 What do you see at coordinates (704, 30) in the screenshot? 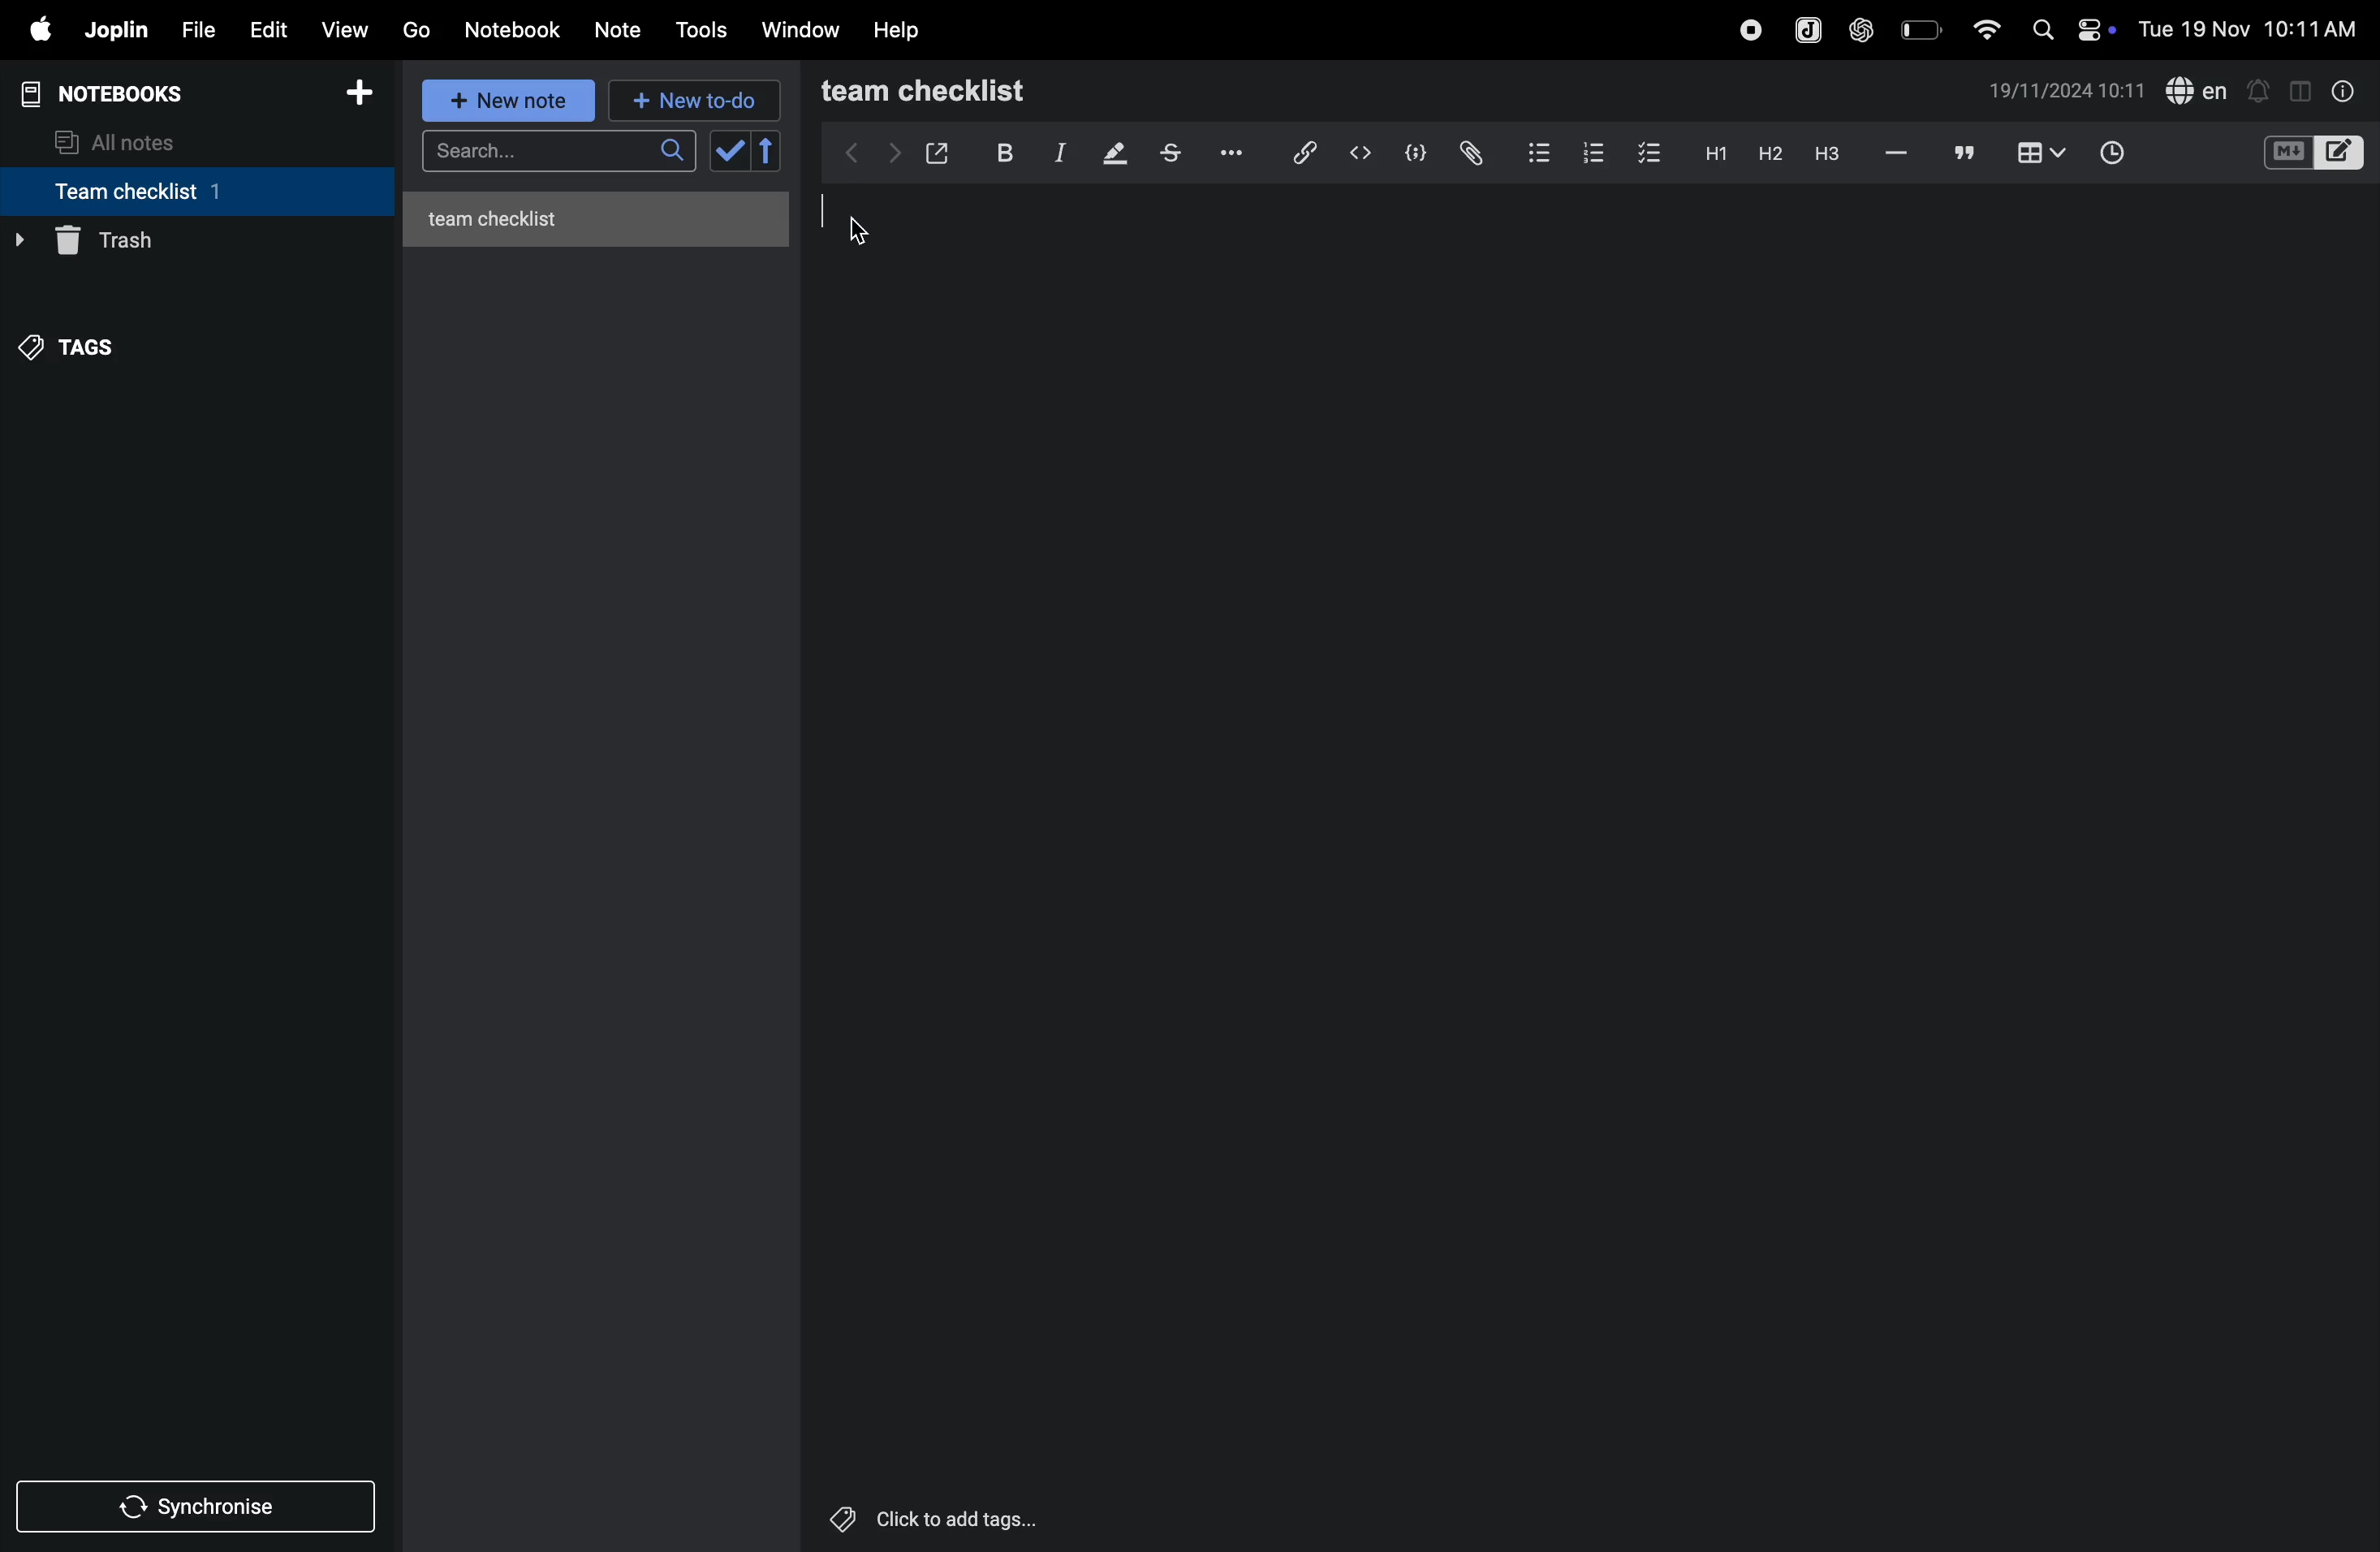
I see `tools` at bounding box center [704, 30].